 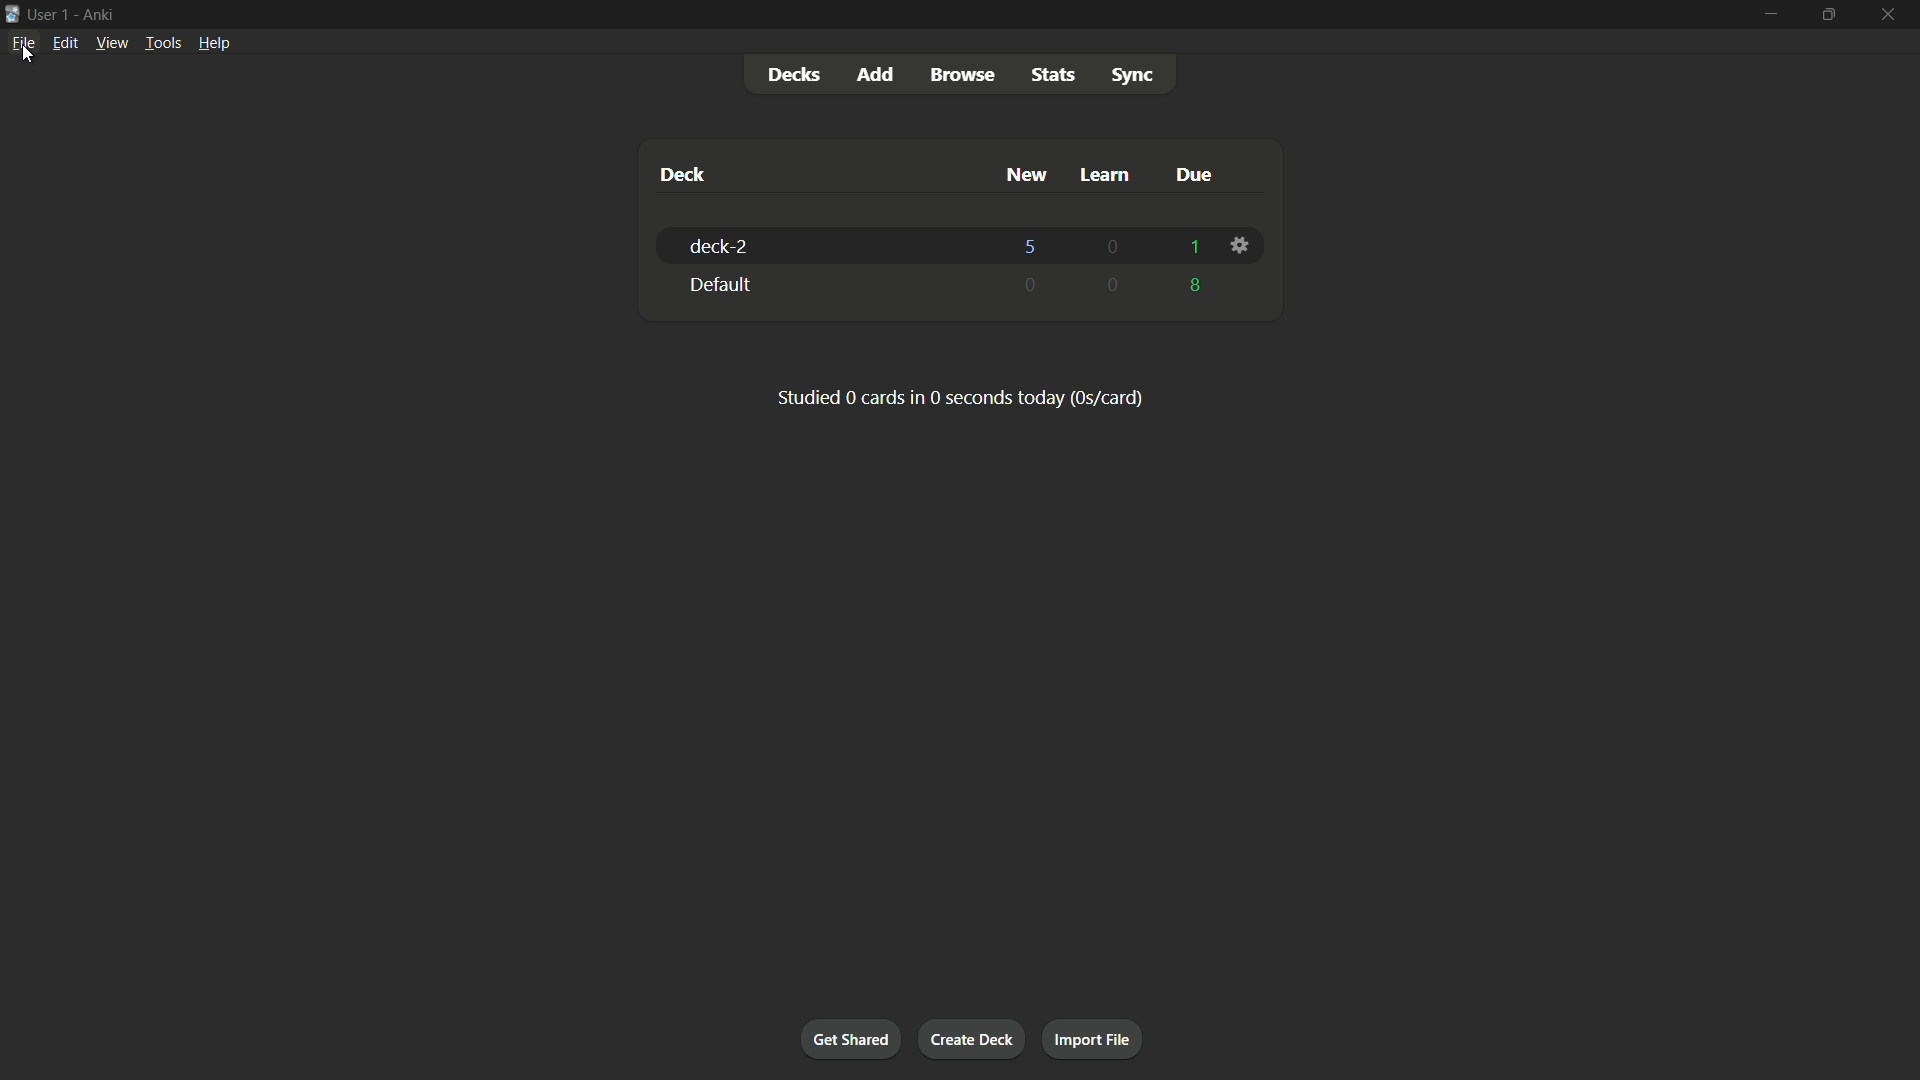 What do you see at coordinates (683, 174) in the screenshot?
I see `deck` at bounding box center [683, 174].